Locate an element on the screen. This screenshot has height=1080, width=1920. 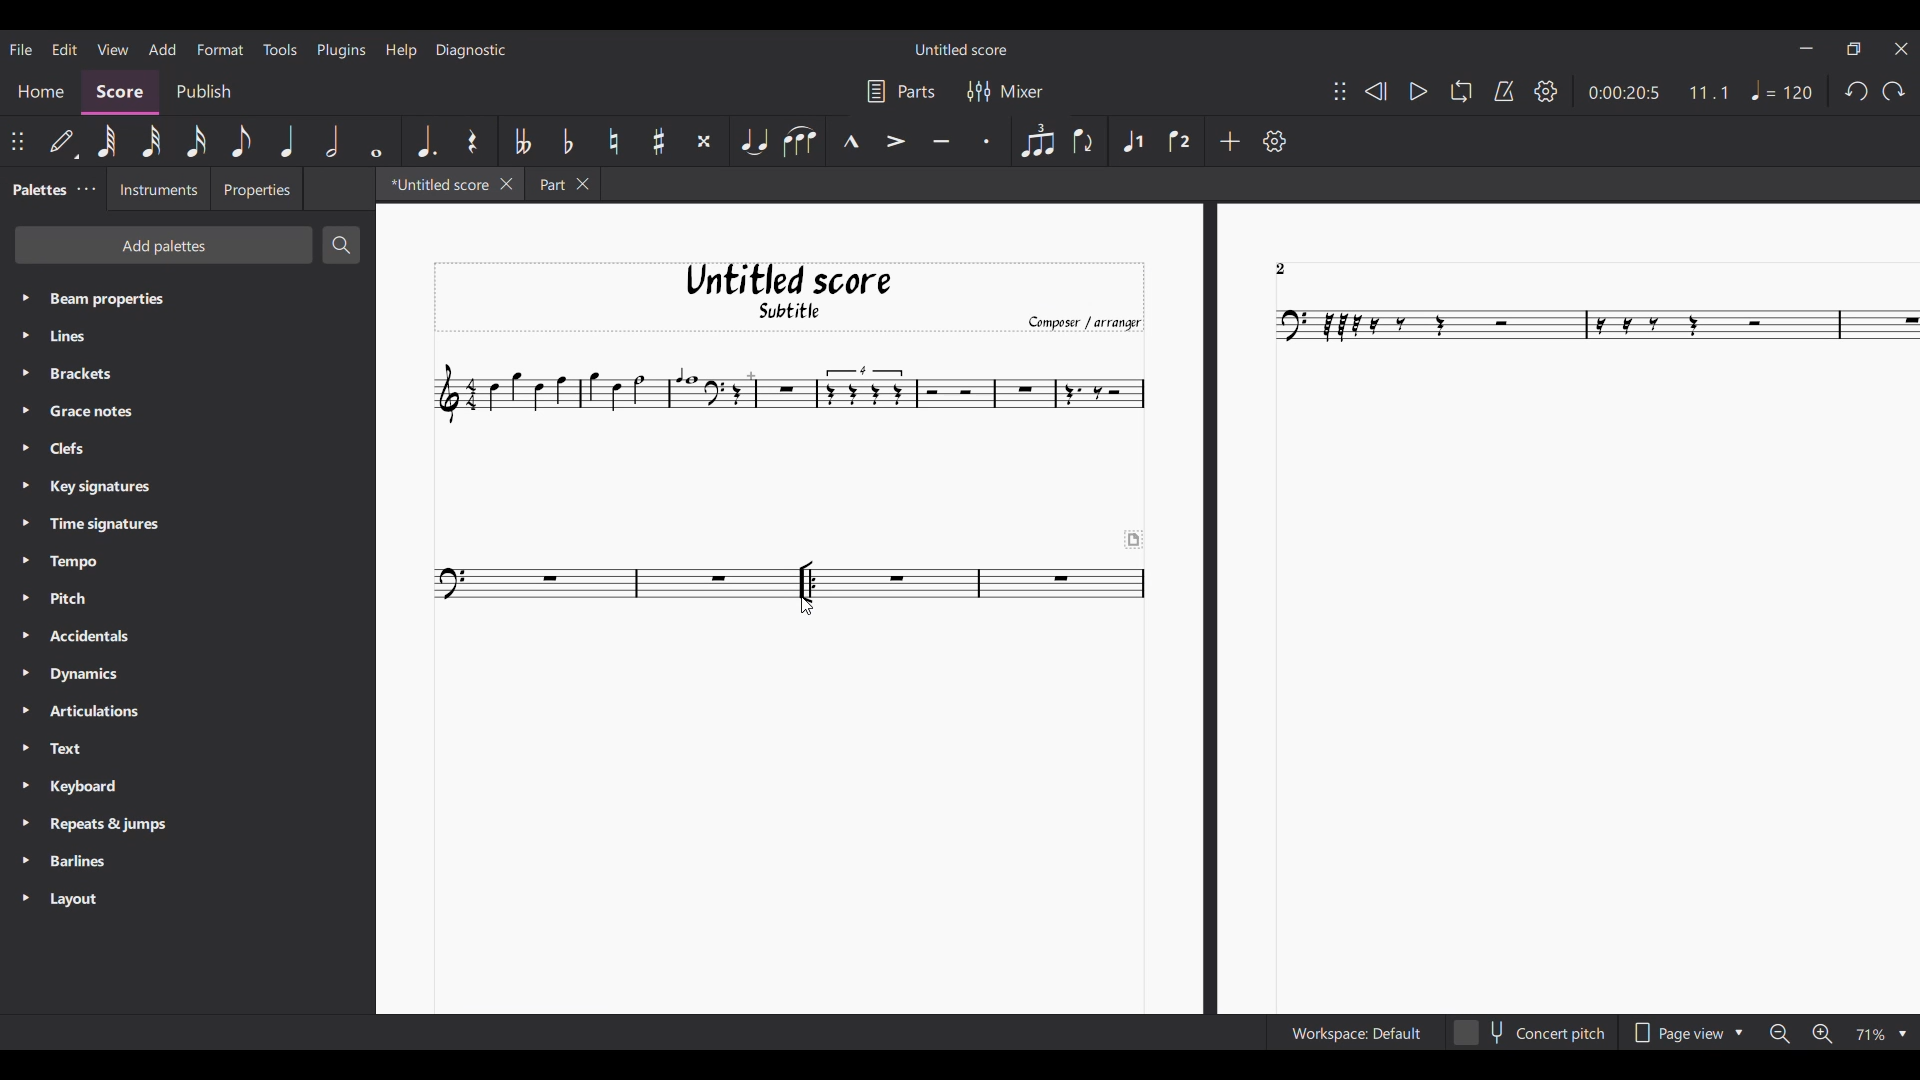
Tenuto is located at coordinates (941, 139).